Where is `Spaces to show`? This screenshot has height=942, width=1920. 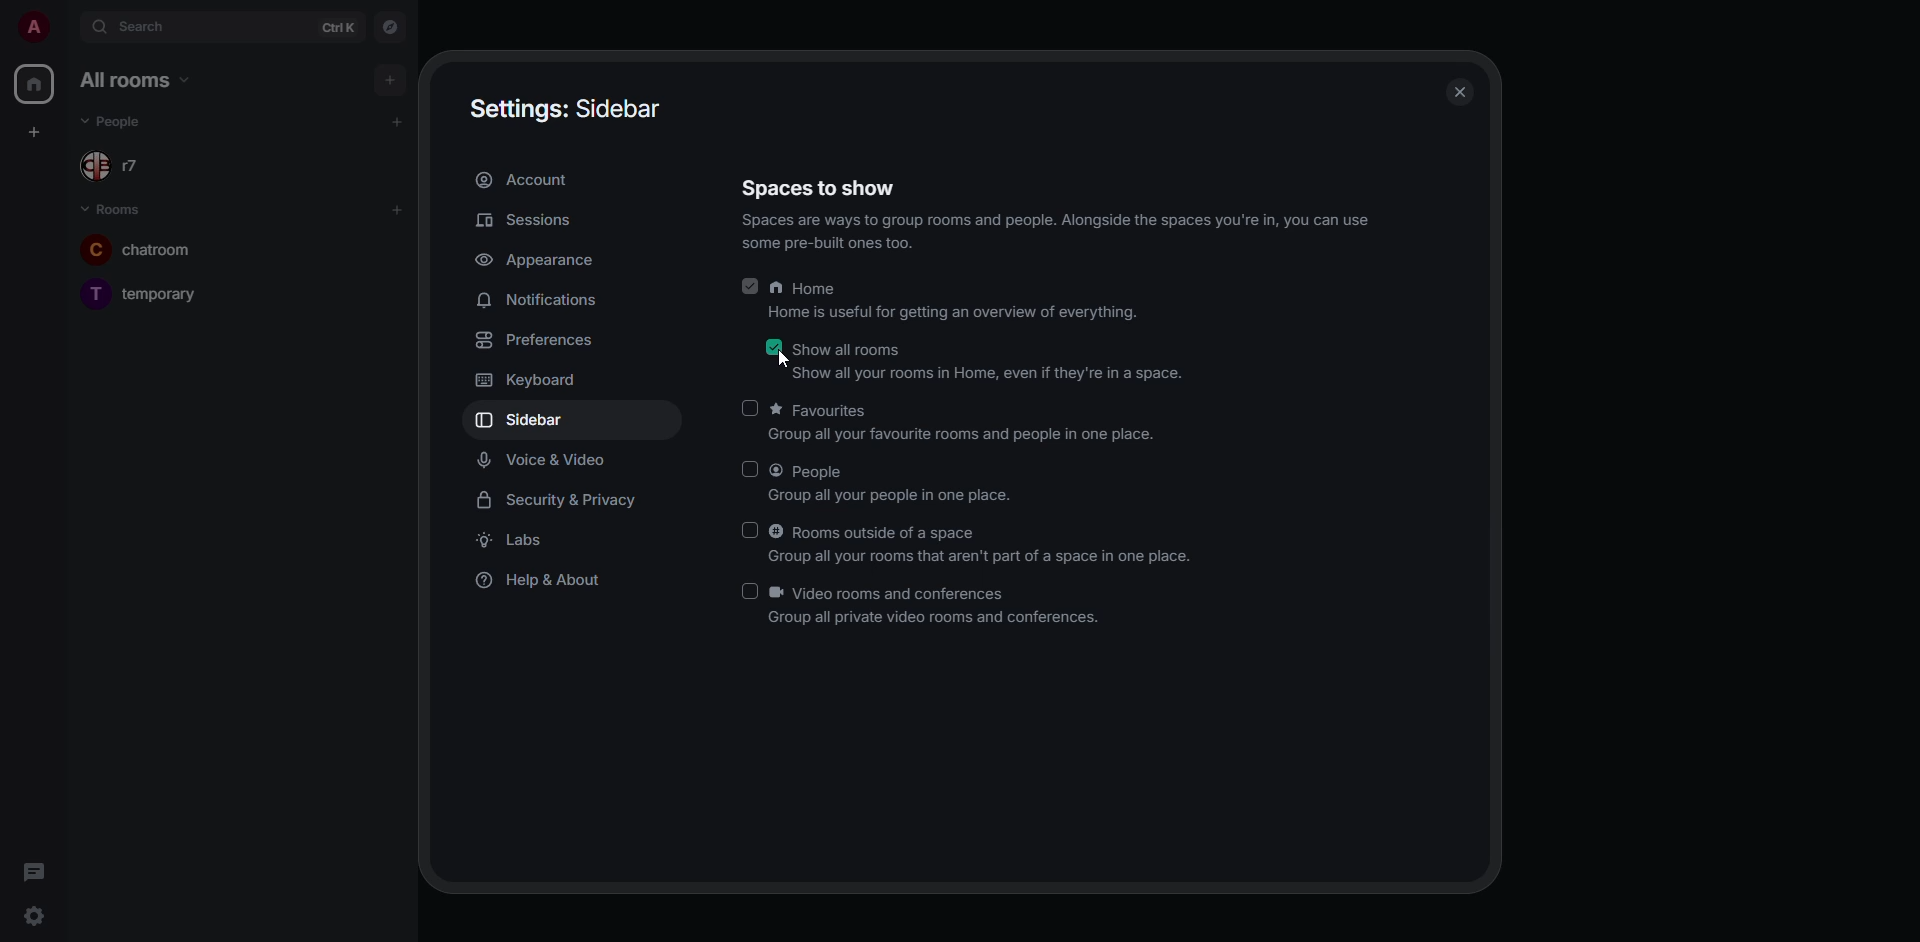
Spaces to show is located at coordinates (822, 184).